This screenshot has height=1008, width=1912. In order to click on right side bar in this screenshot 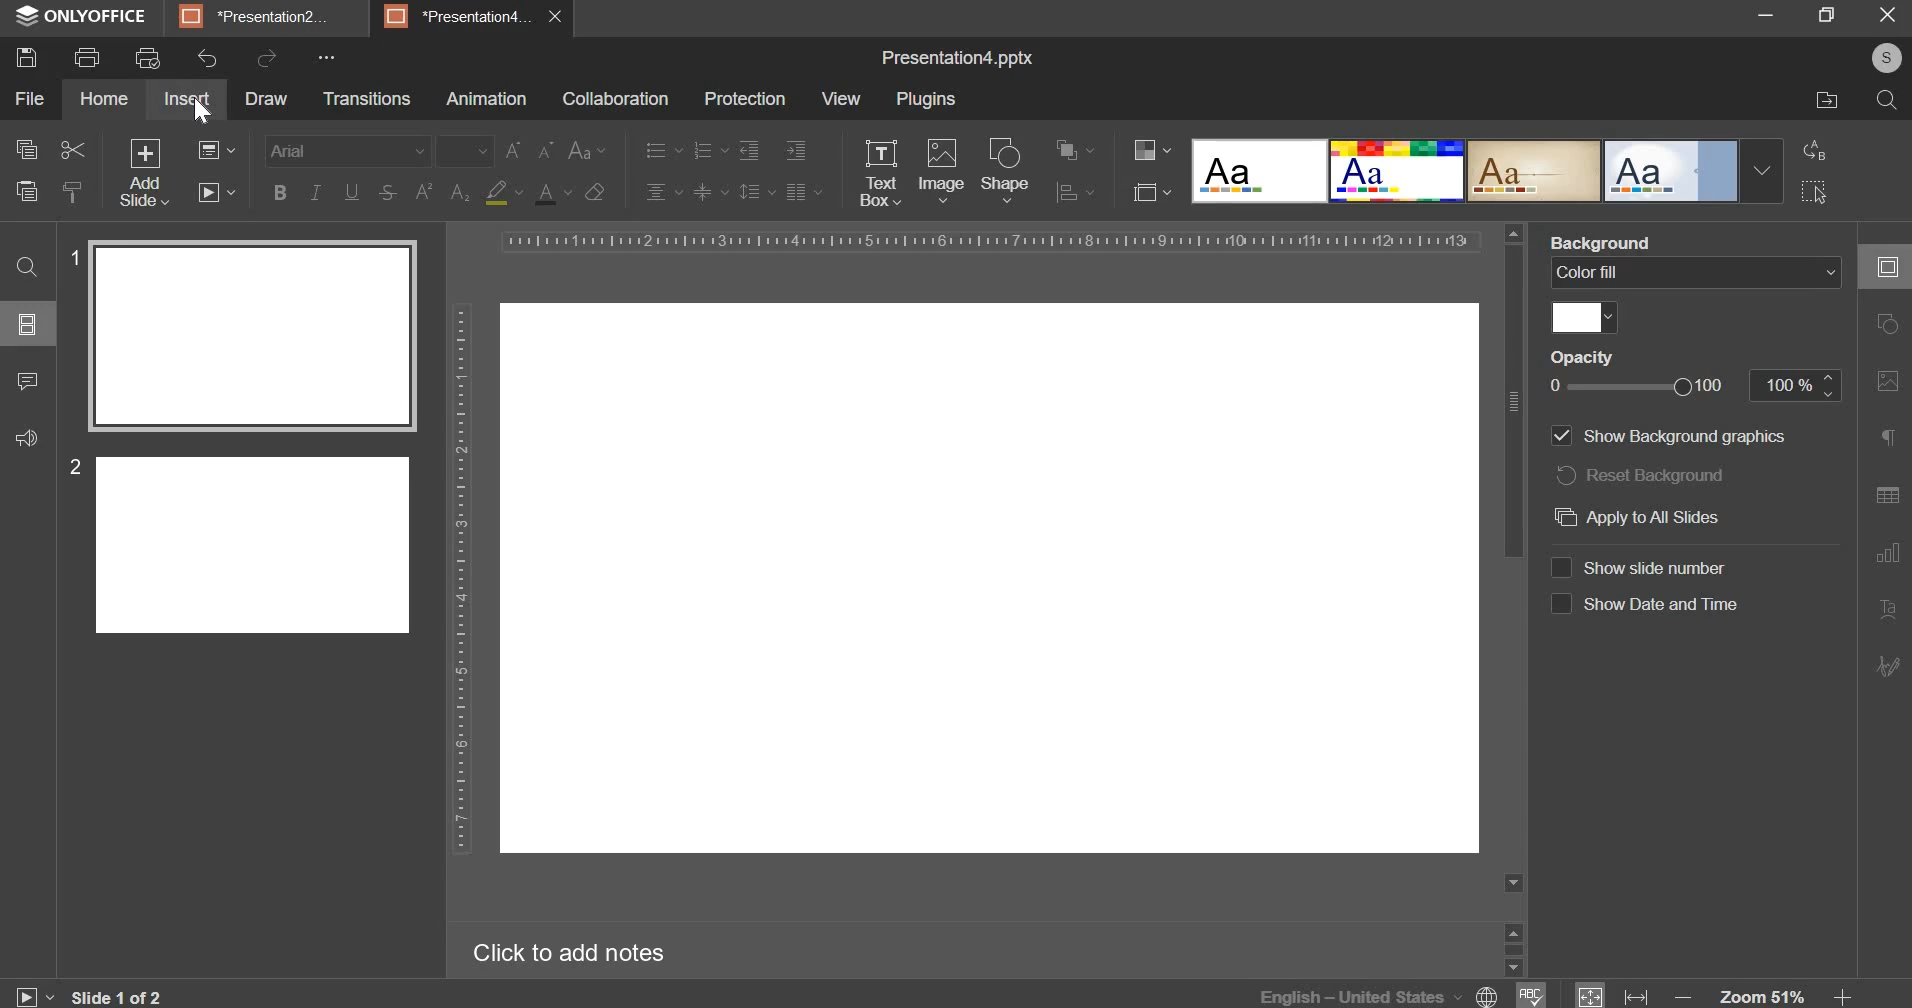, I will do `click(1883, 461)`.